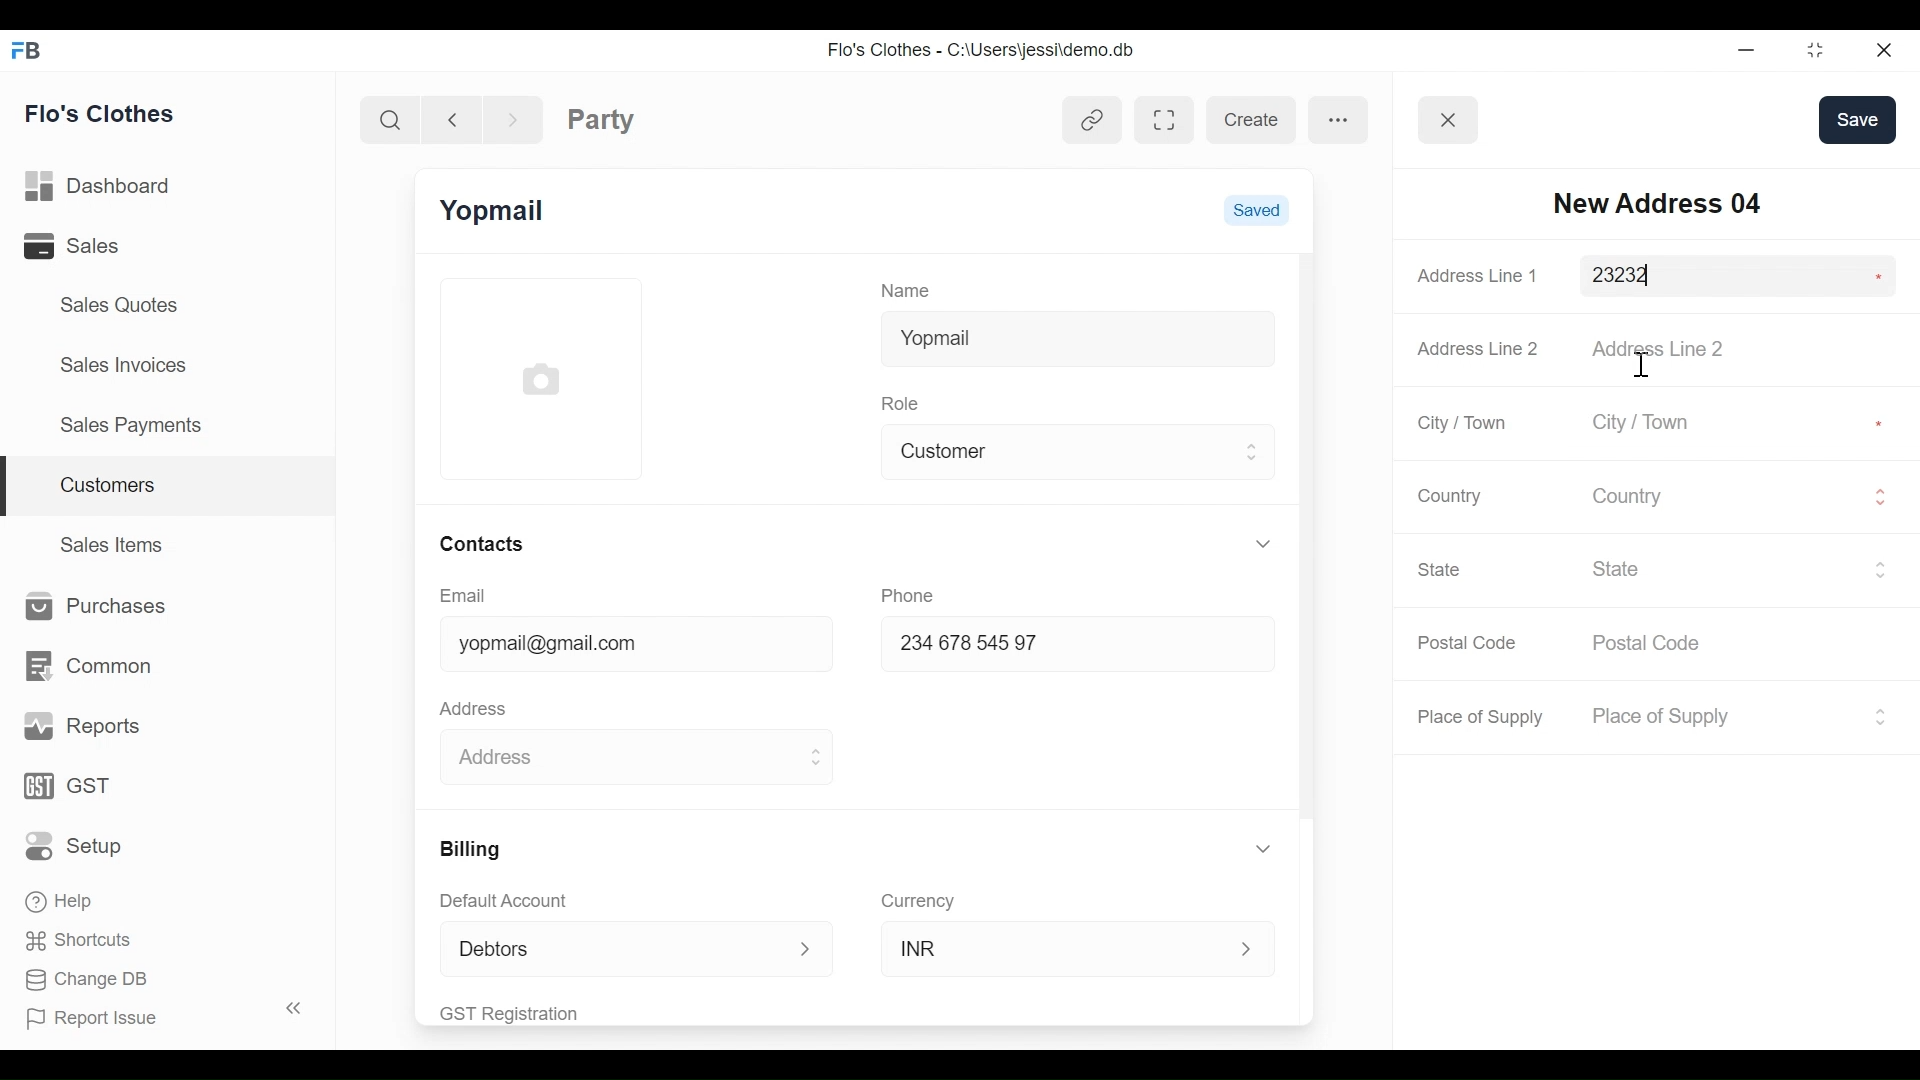 Image resolution: width=1920 pixels, height=1080 pixels. I want to click on Vertical Scroll bar, so click(1306, 537).